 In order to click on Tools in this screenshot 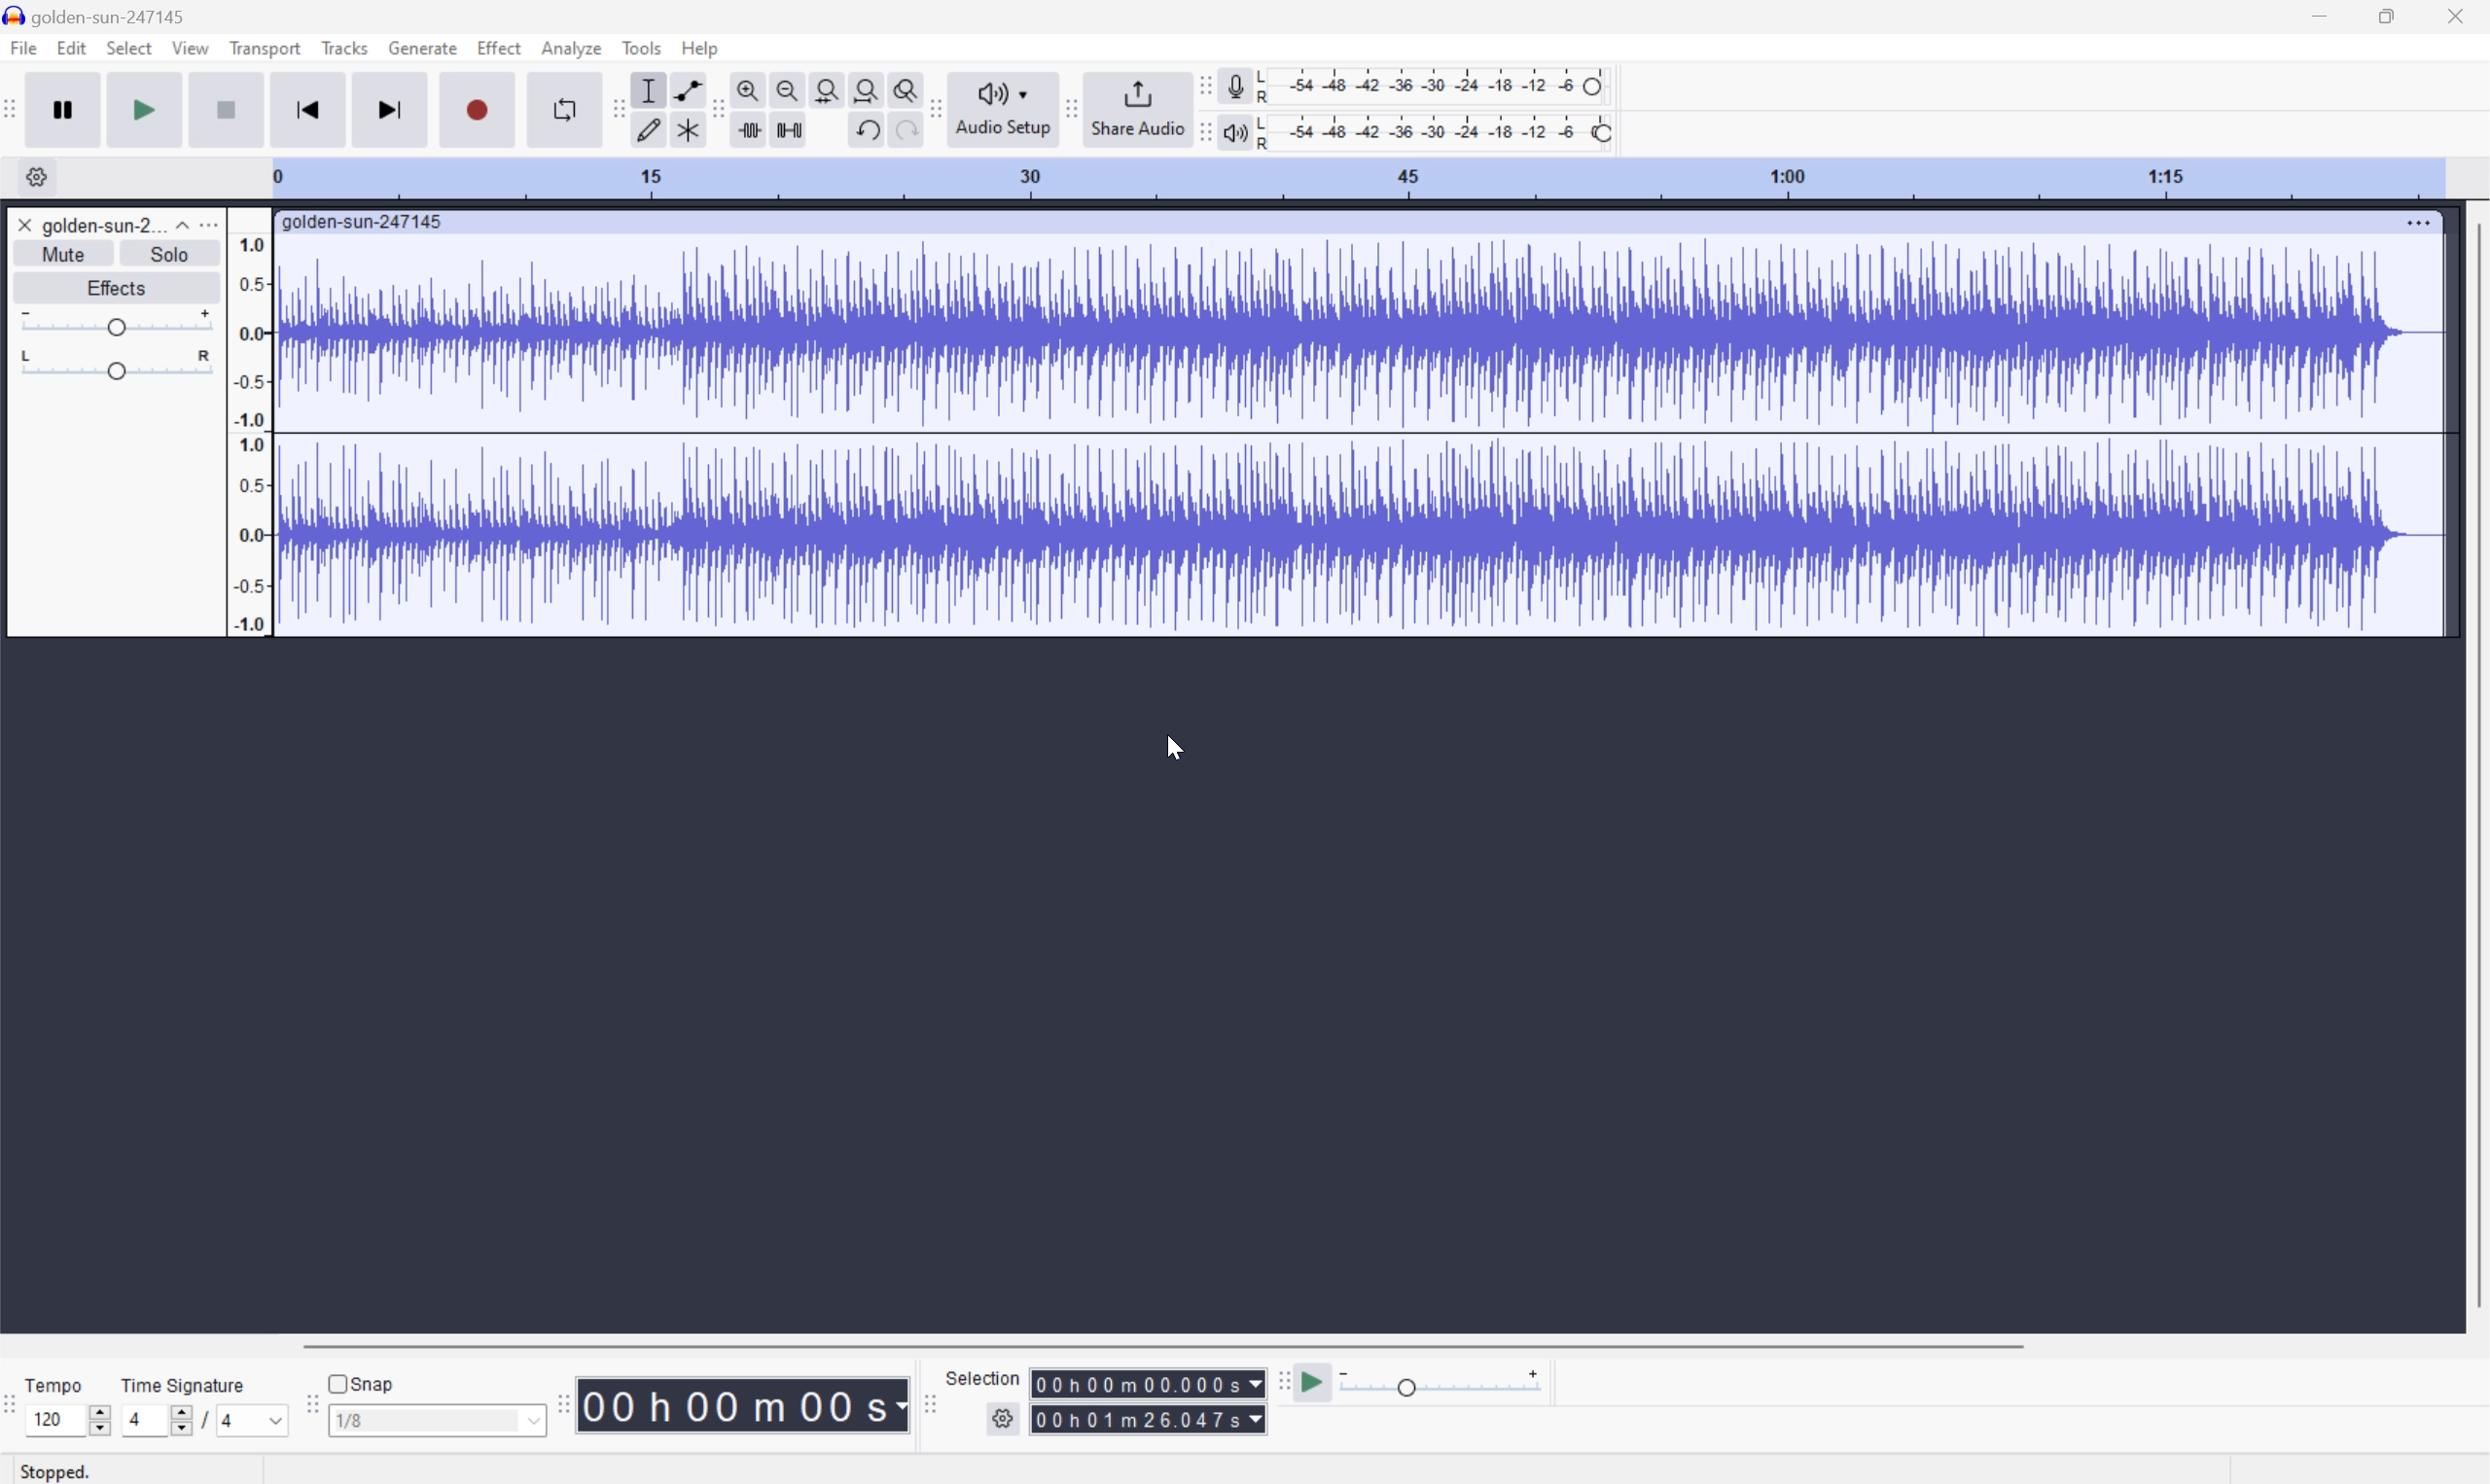, I will do `click(641, 45)`.